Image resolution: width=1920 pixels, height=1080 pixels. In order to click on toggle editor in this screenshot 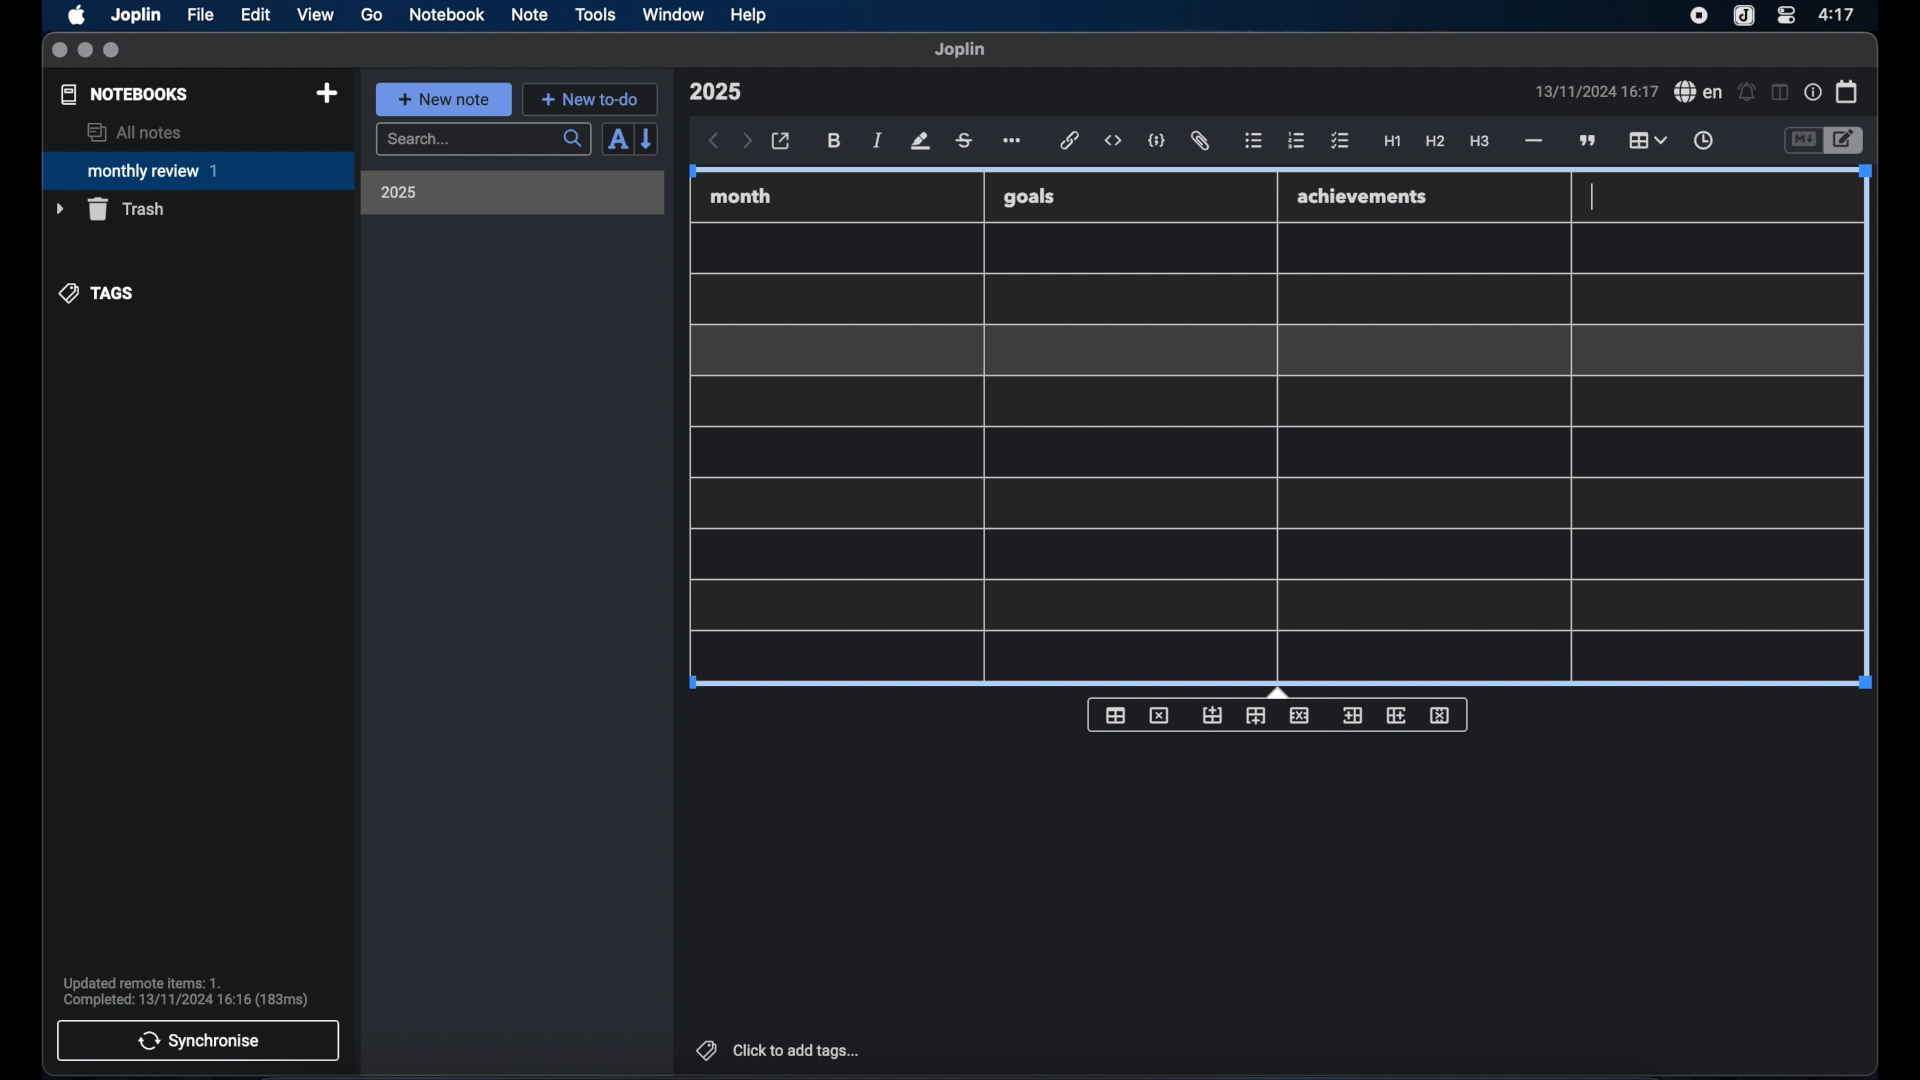, I will do `click(1847, 141)`.